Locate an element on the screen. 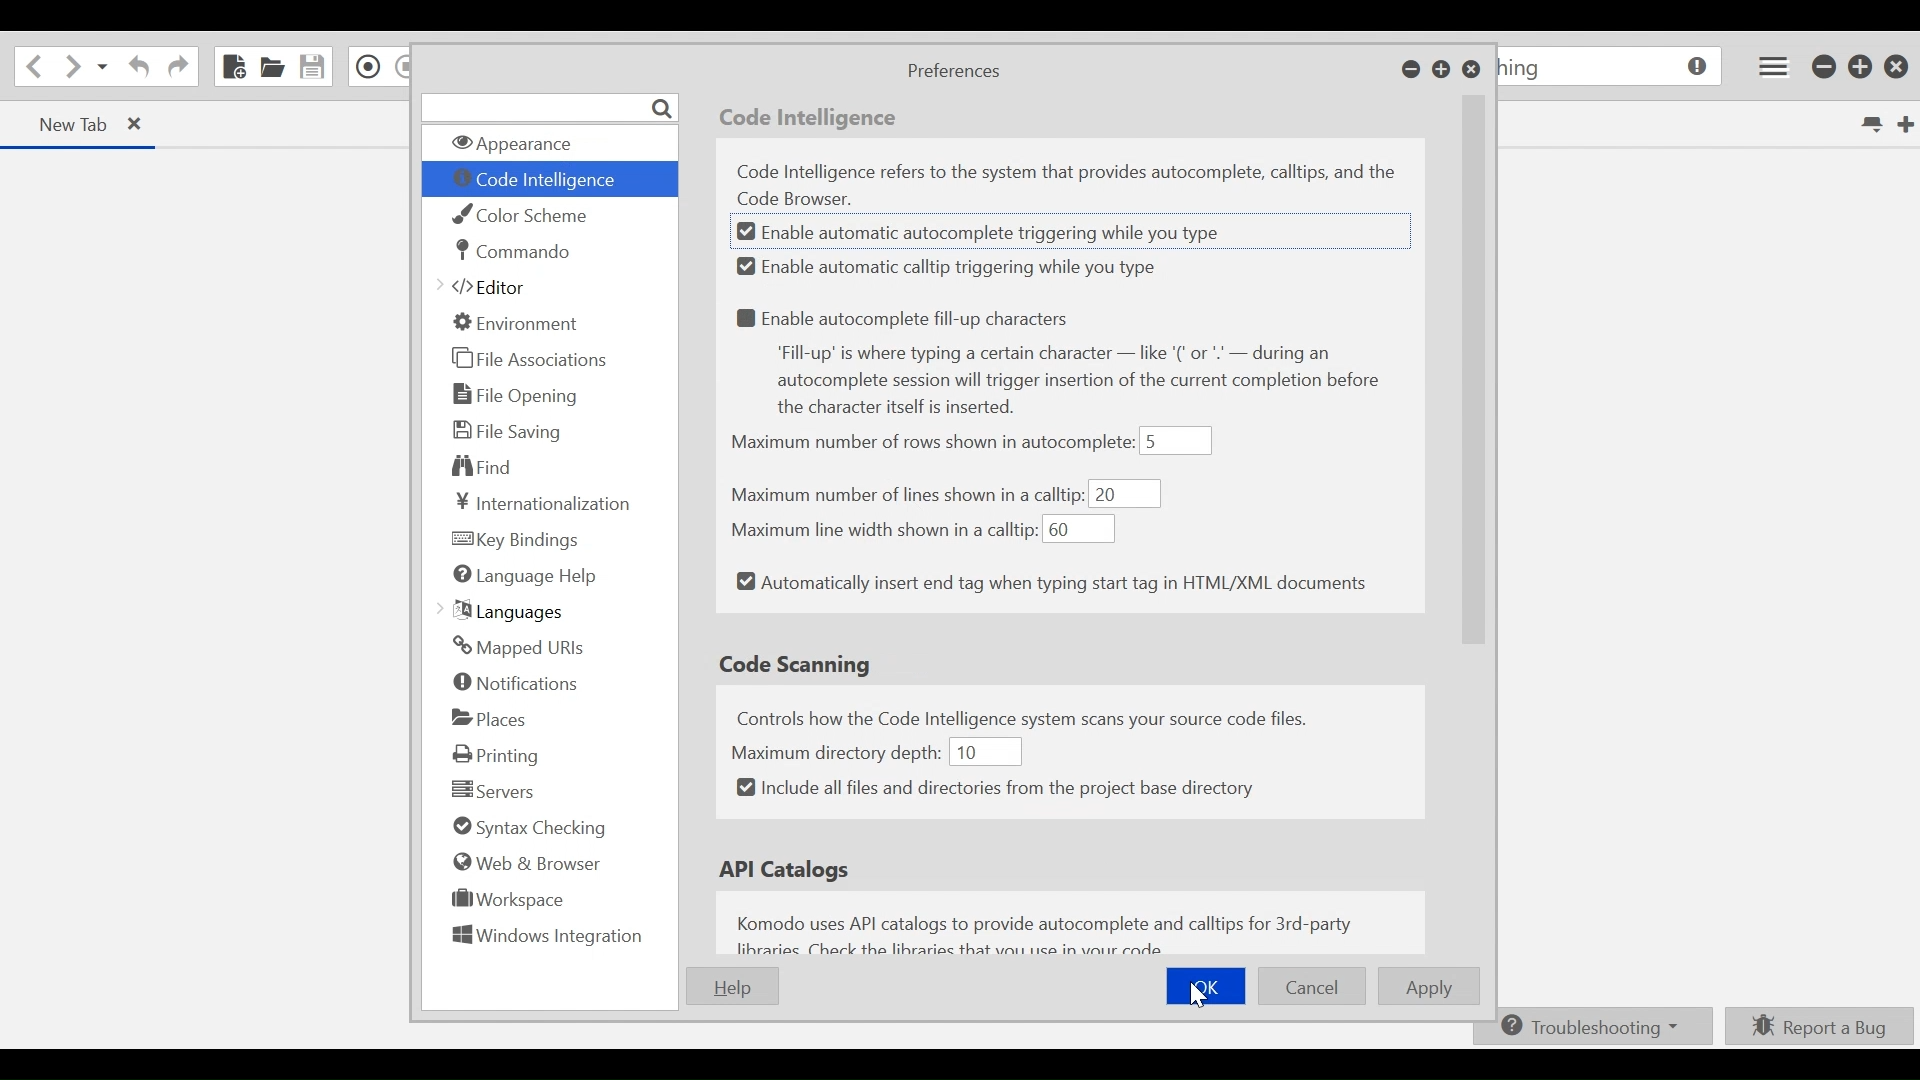  'Fill-up' is where typing a certain character — like '(' or '.' — during an autocomplete session will trigger insertion of the current completion before the character itself is inserted. is located at coordinates (1089, 382).